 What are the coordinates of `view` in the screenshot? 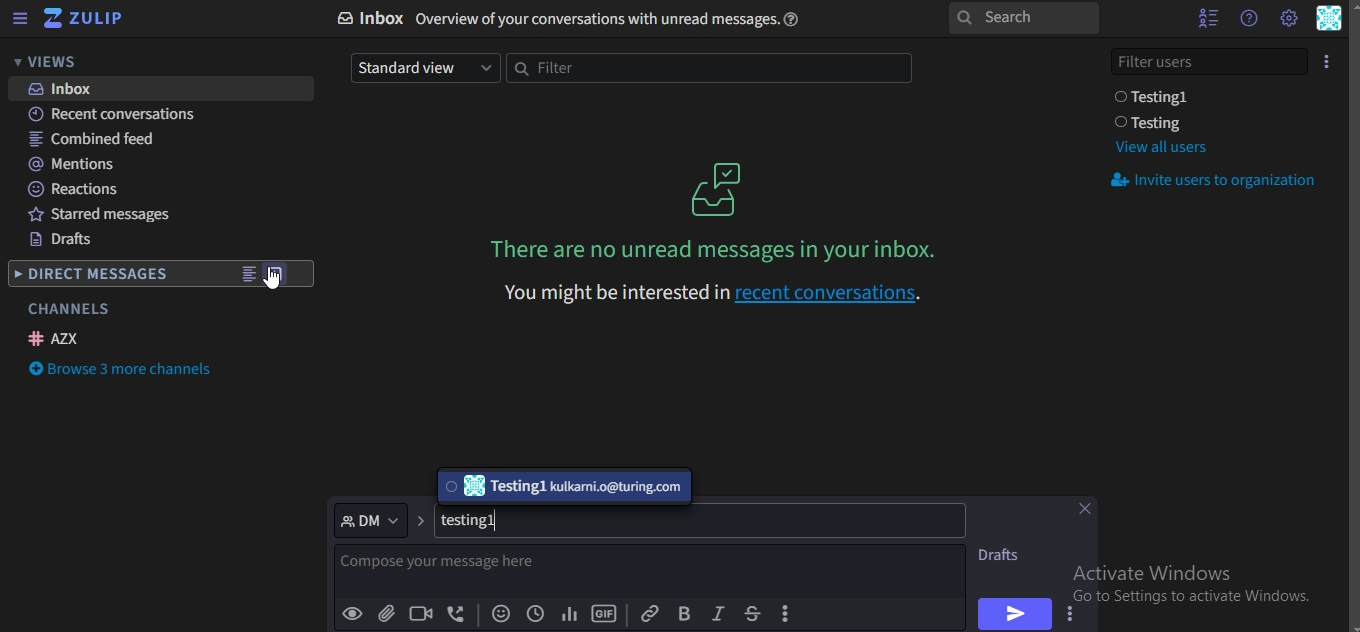 It's located at (248, 276).